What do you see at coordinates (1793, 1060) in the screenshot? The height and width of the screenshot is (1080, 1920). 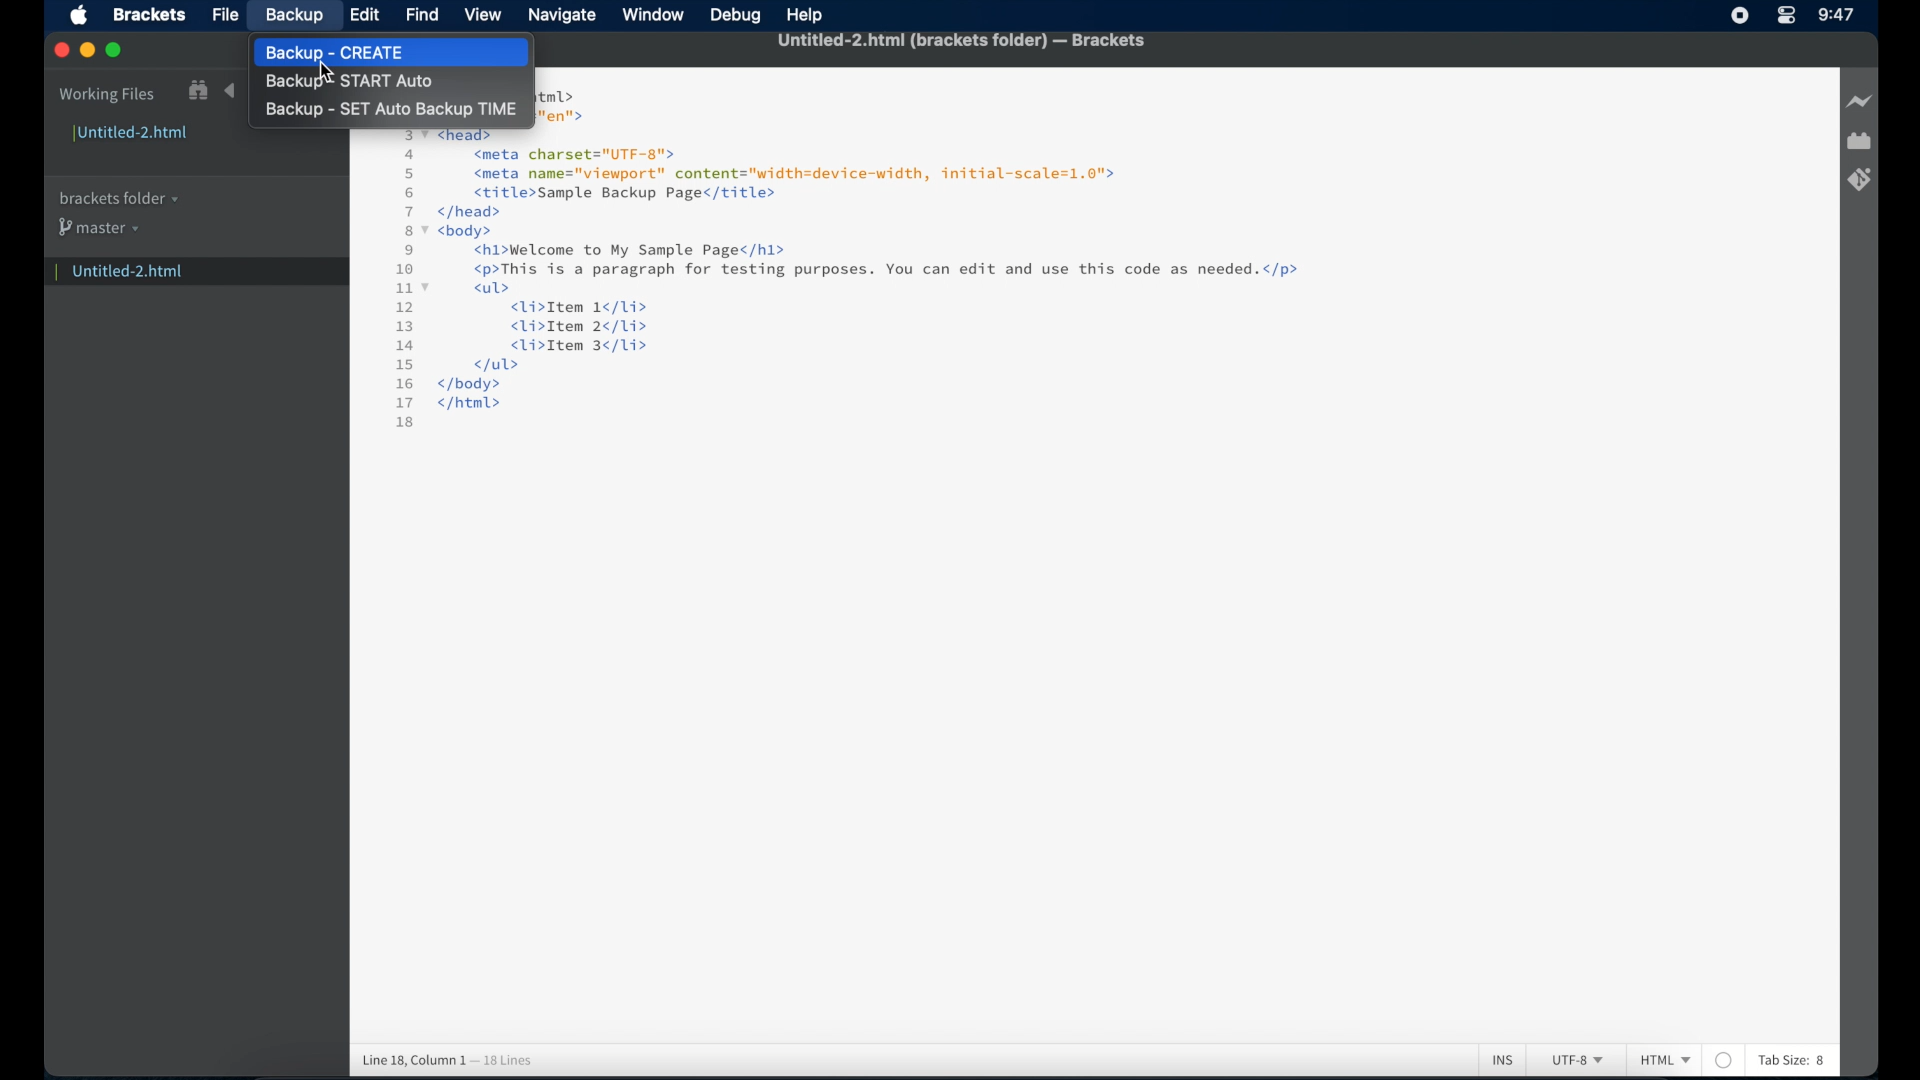 I see `tab size: 8` at bounding box center [1793, 1060].